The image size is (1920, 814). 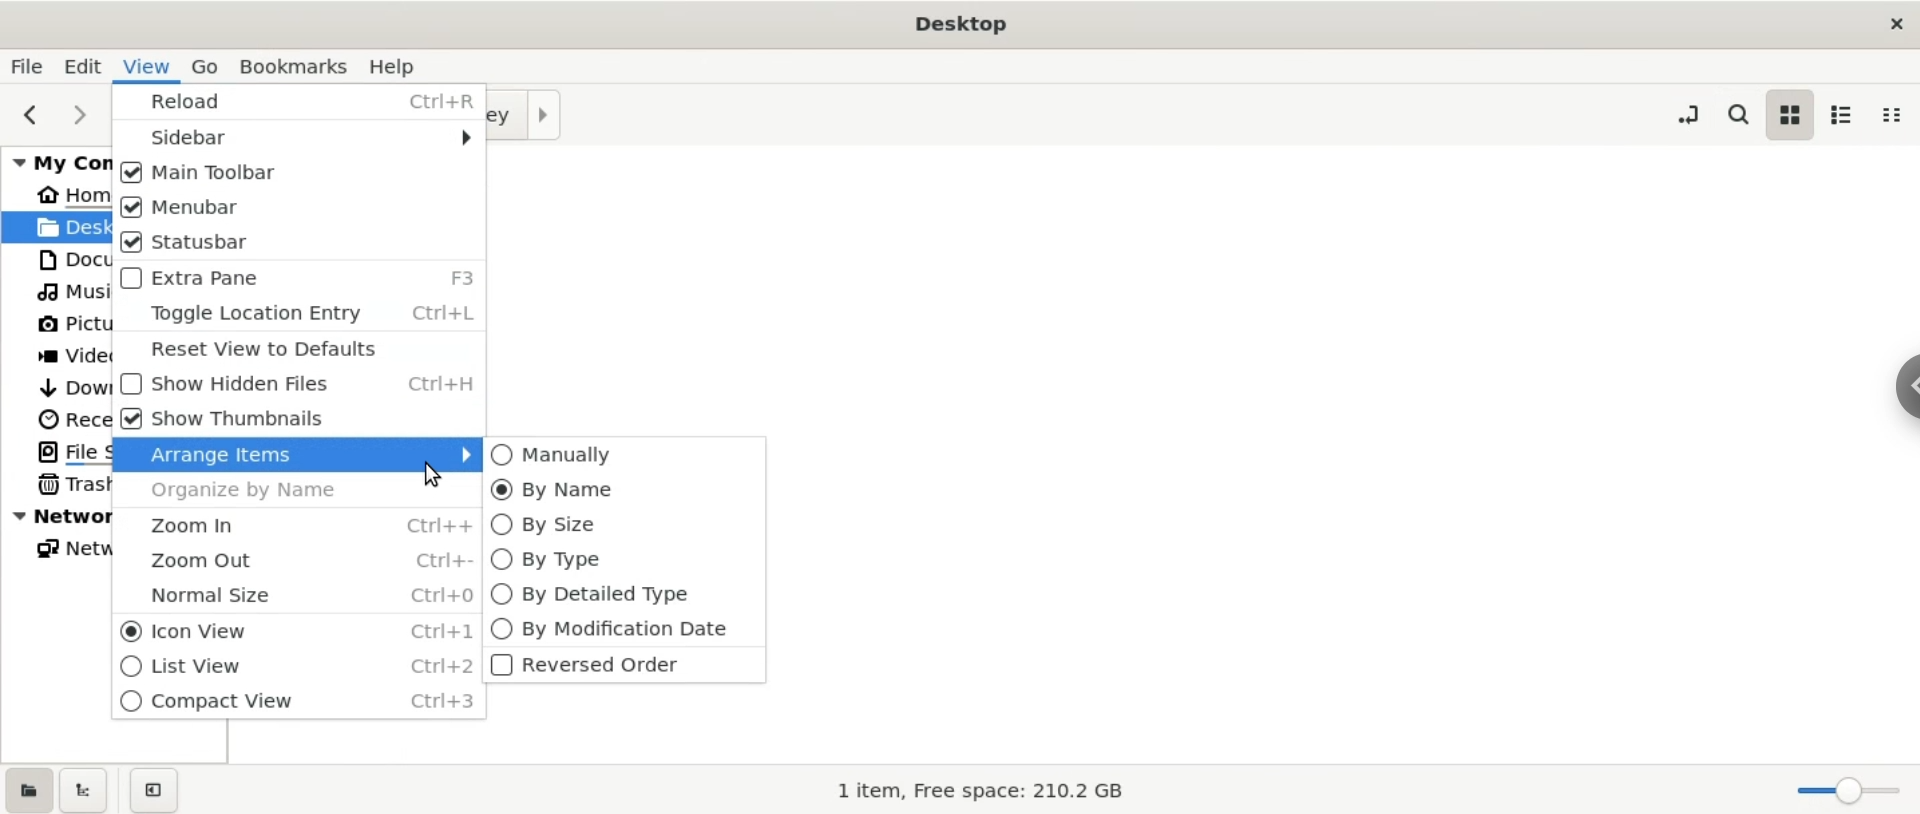 What do you see at coordinates (81, 113) in the screenshot?
I see `next` at bounding box center [81, 113].